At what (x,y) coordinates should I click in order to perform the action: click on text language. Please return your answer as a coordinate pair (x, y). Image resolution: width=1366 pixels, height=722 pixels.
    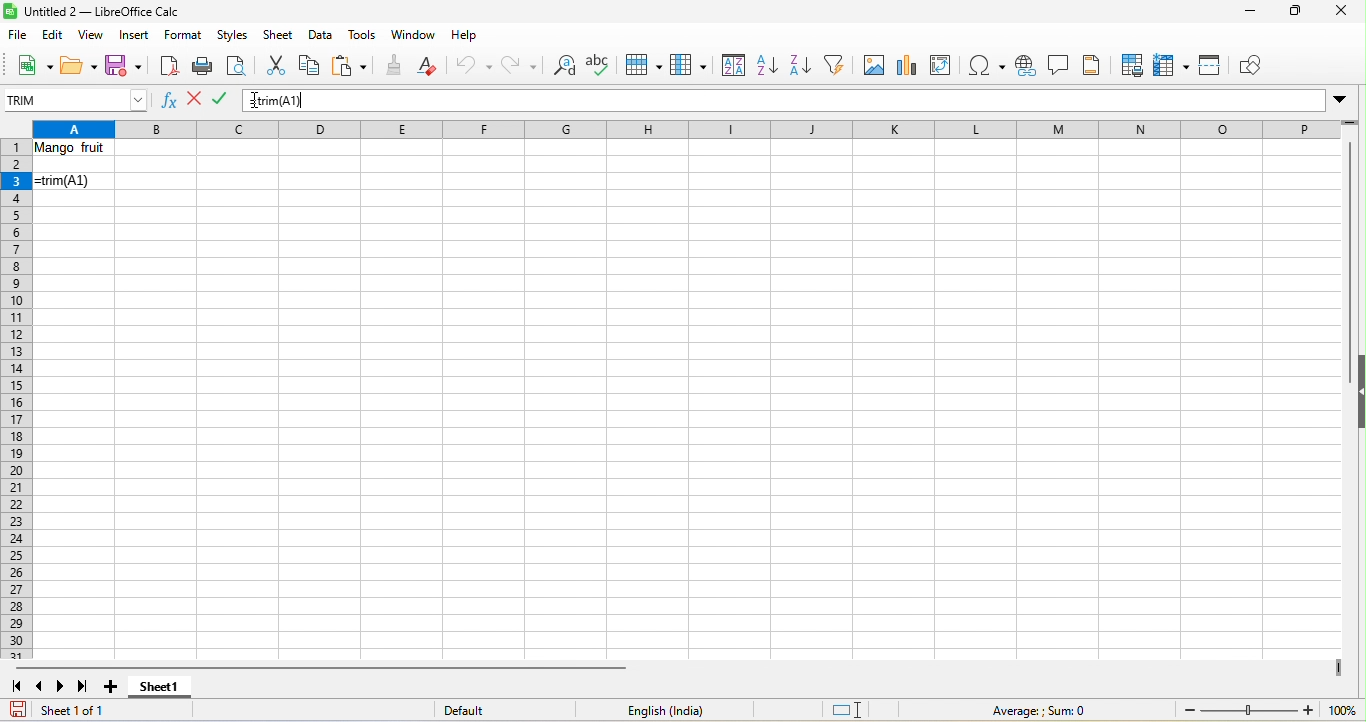
    Looking at the image, I should click on (666, 709).